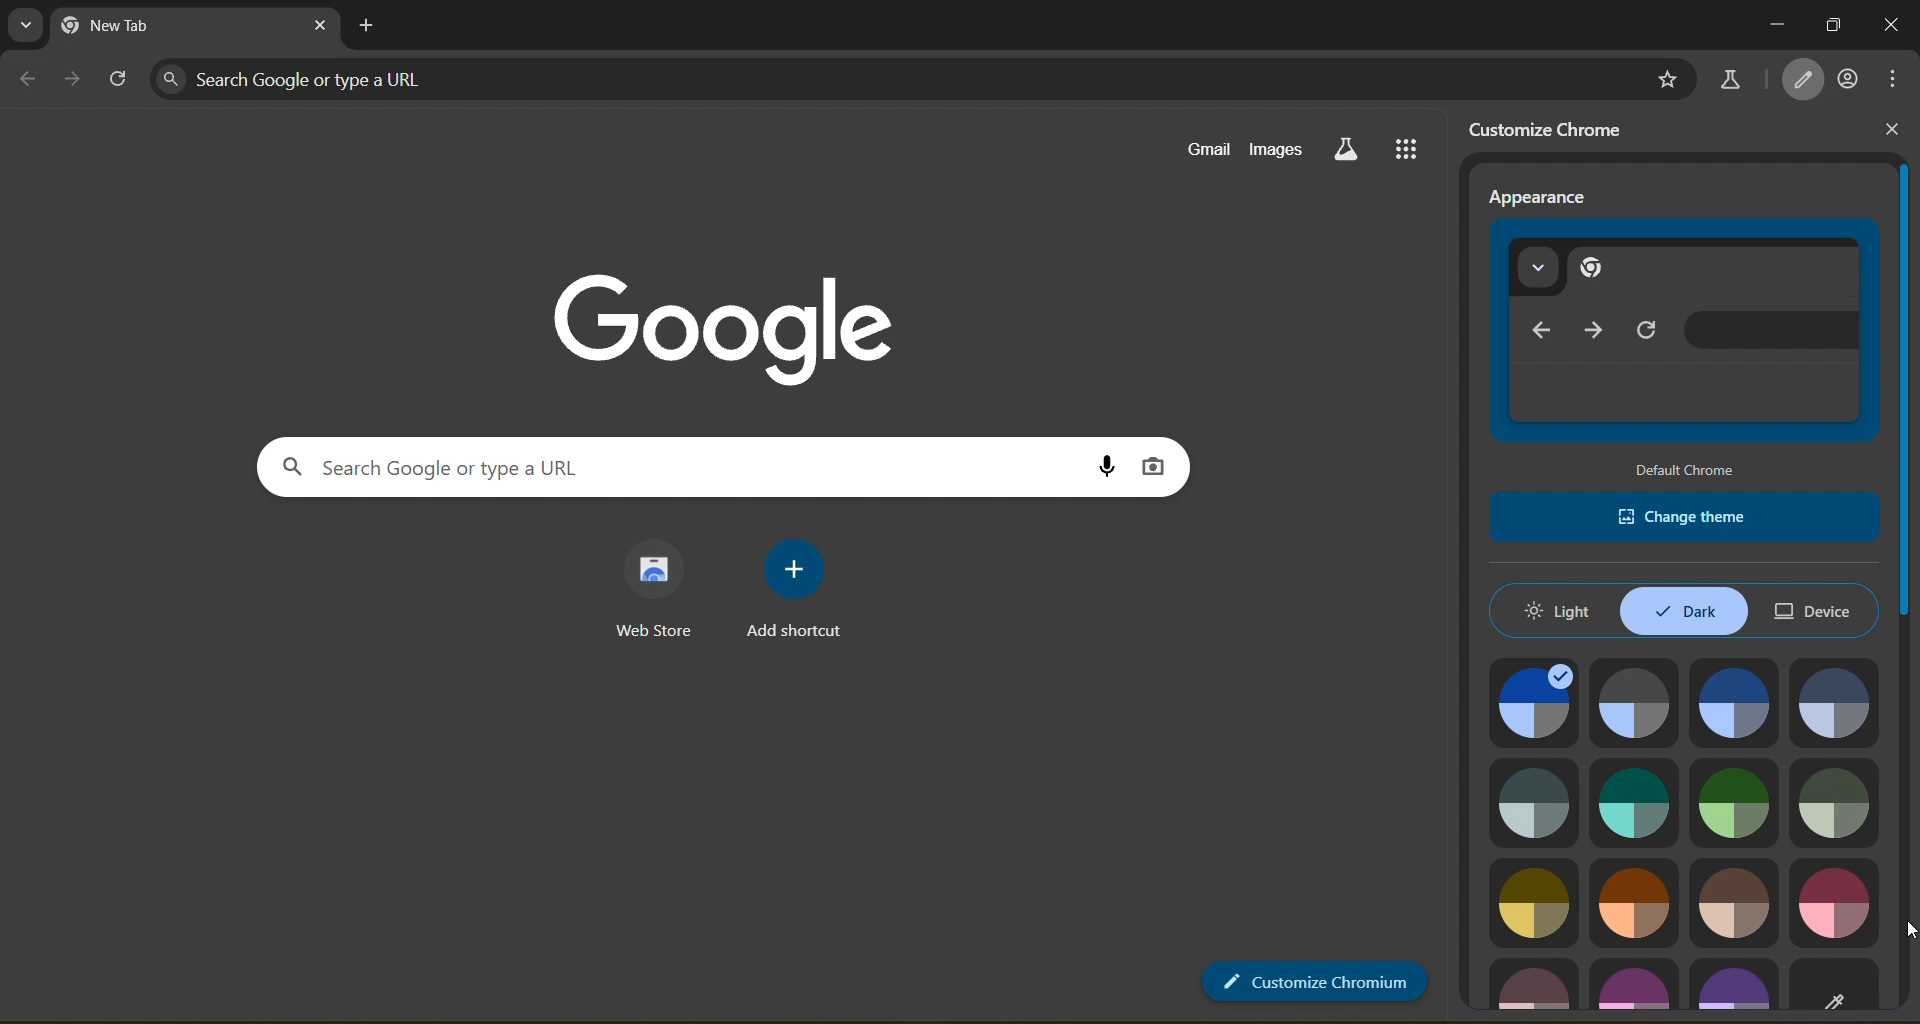 Image resolution: width=1920 pixels, height=1024 pixels. What do you see at coordinates (1735, 800) in the screenshot?
I see `image` at bounding box center [1735, 800].